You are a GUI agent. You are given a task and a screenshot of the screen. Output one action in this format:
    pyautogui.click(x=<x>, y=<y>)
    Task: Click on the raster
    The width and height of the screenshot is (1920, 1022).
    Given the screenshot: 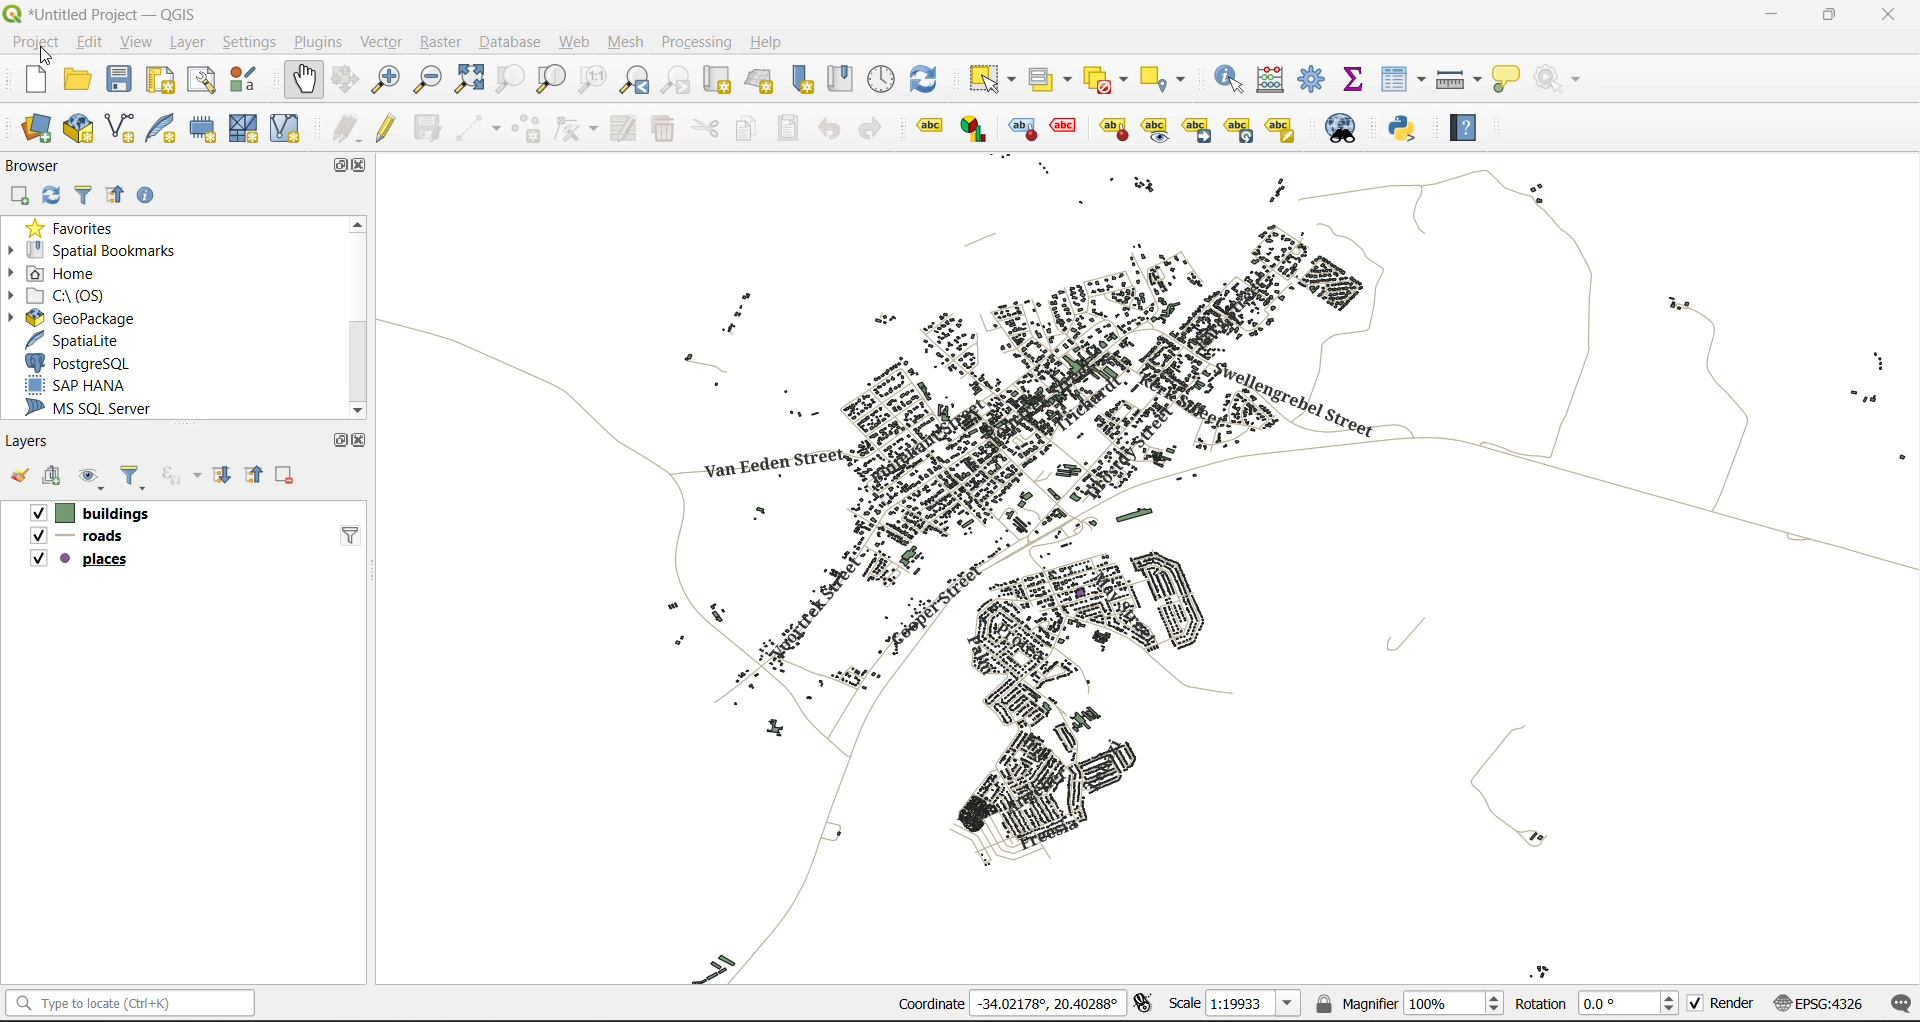 What is the action you would take?
    pyautogui.click(x=439, y=40)
    